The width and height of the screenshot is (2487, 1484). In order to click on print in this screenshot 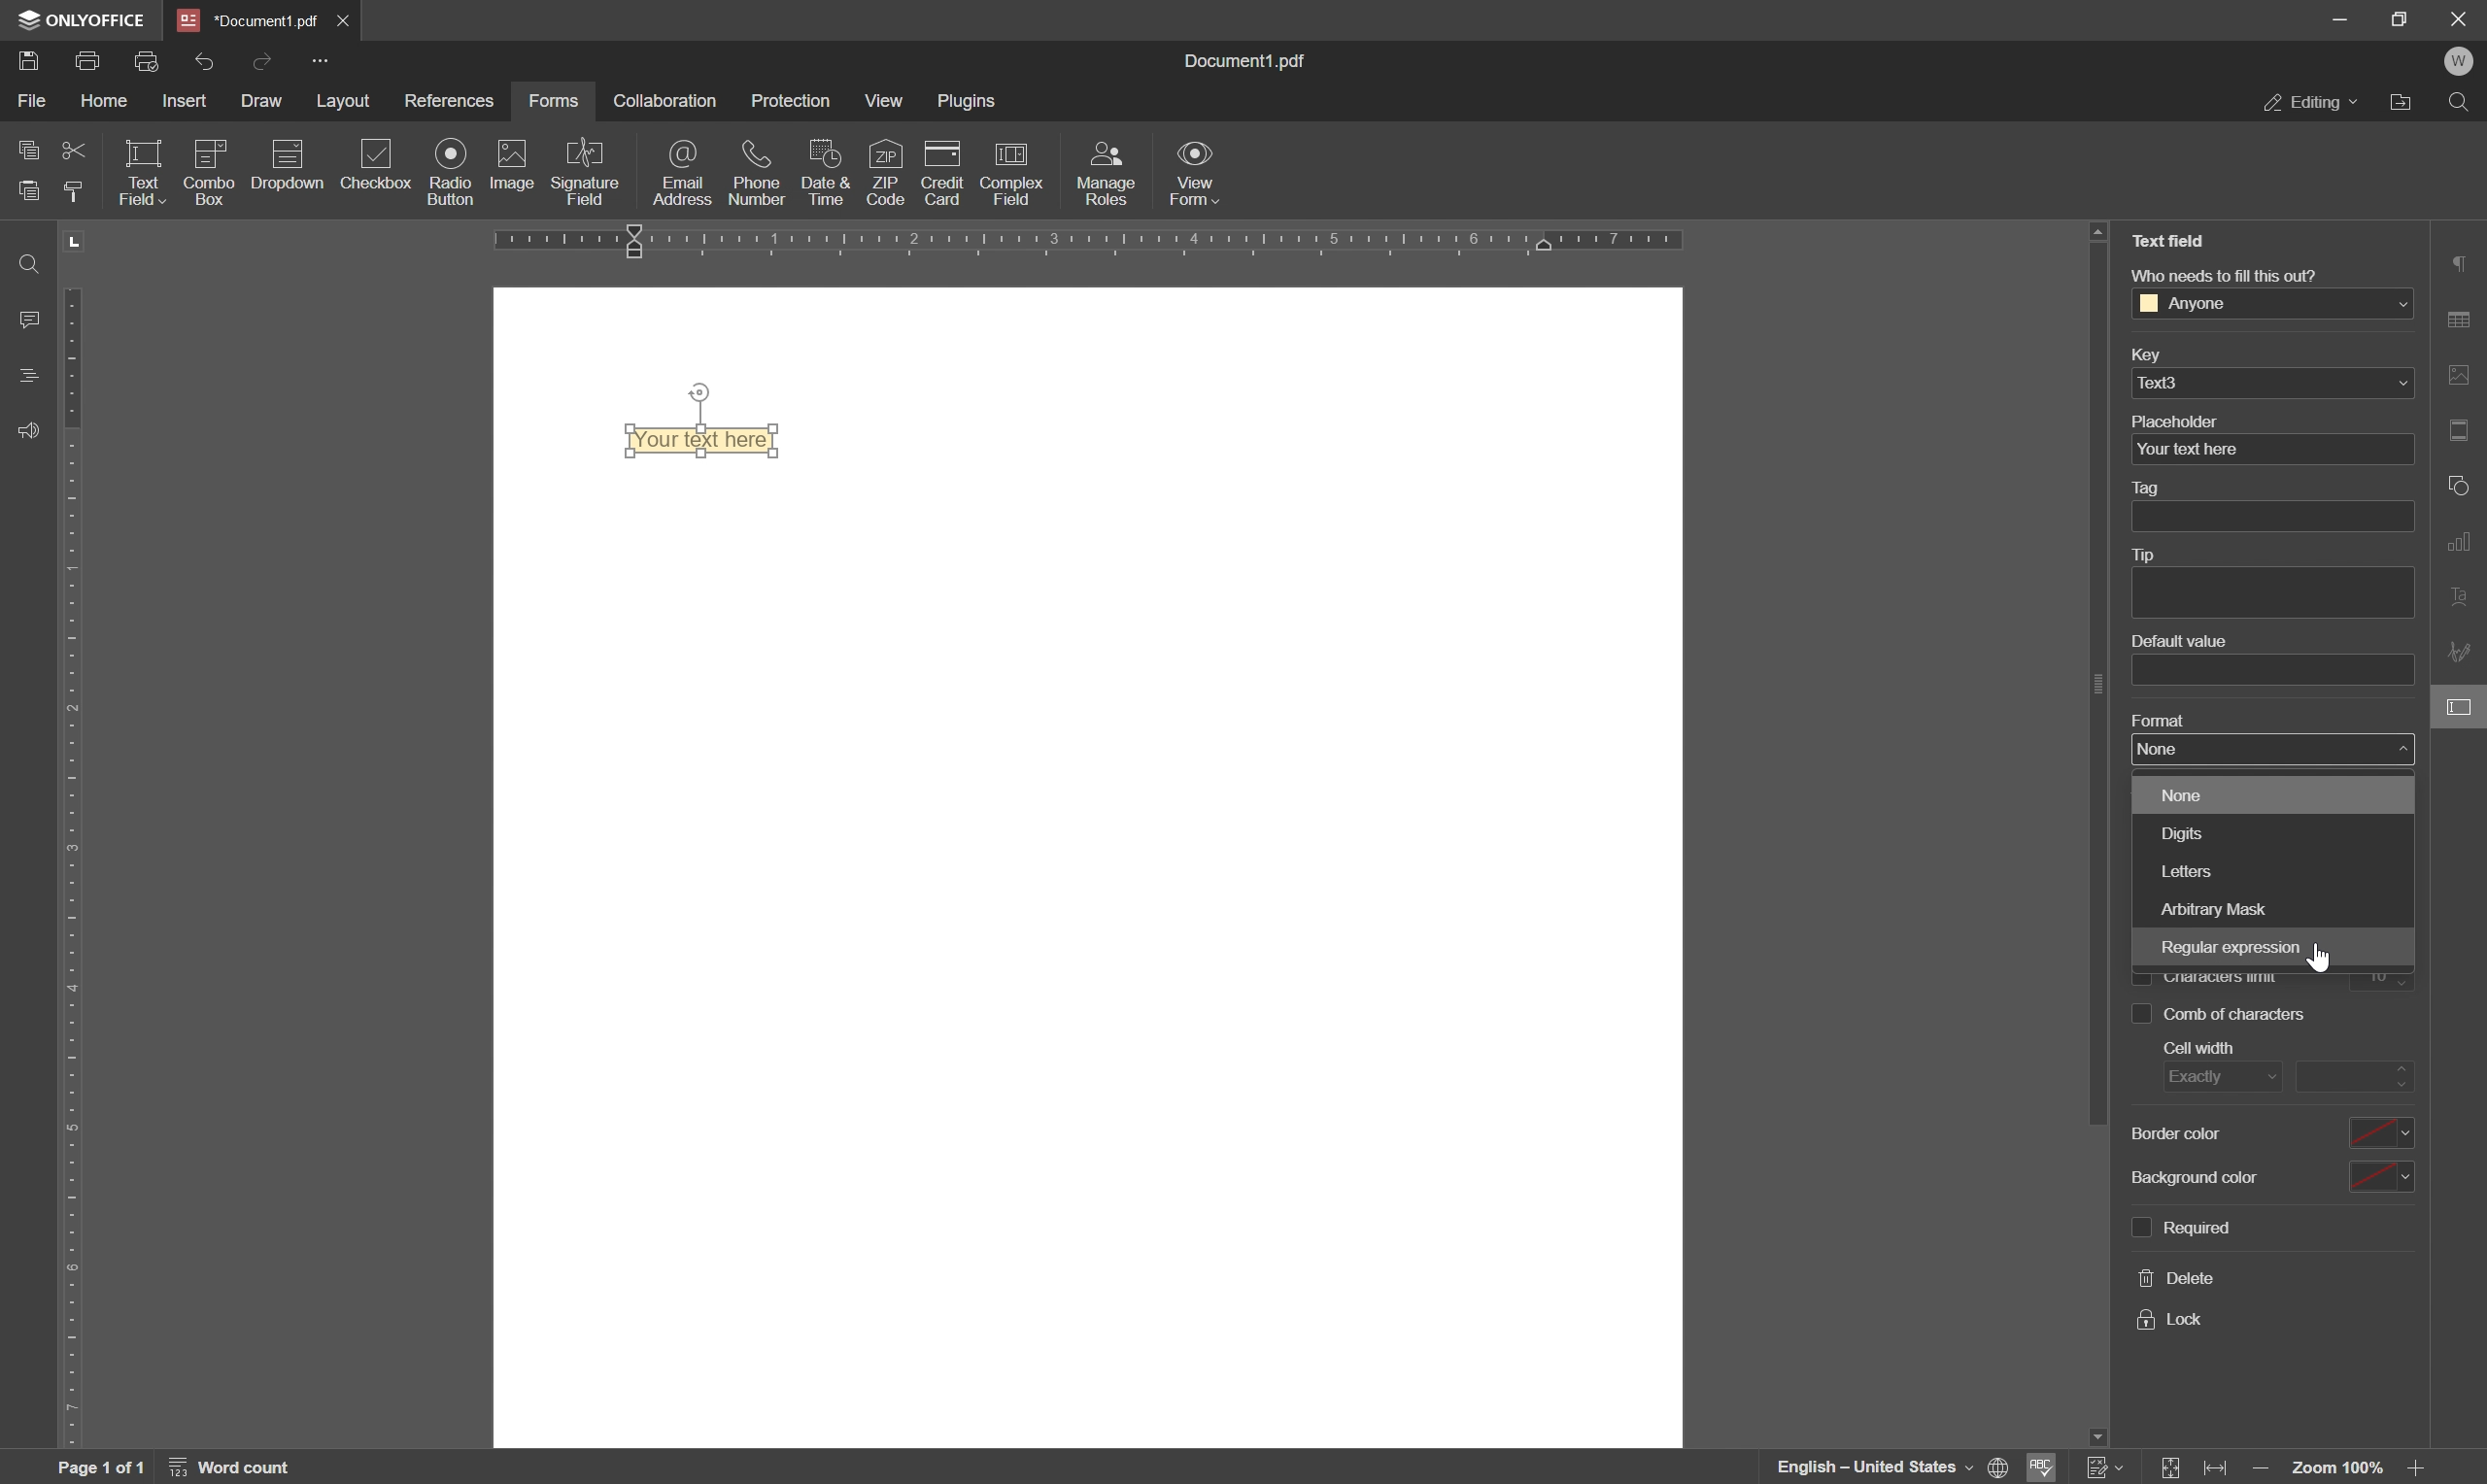, I will do `click(90, 63)`.